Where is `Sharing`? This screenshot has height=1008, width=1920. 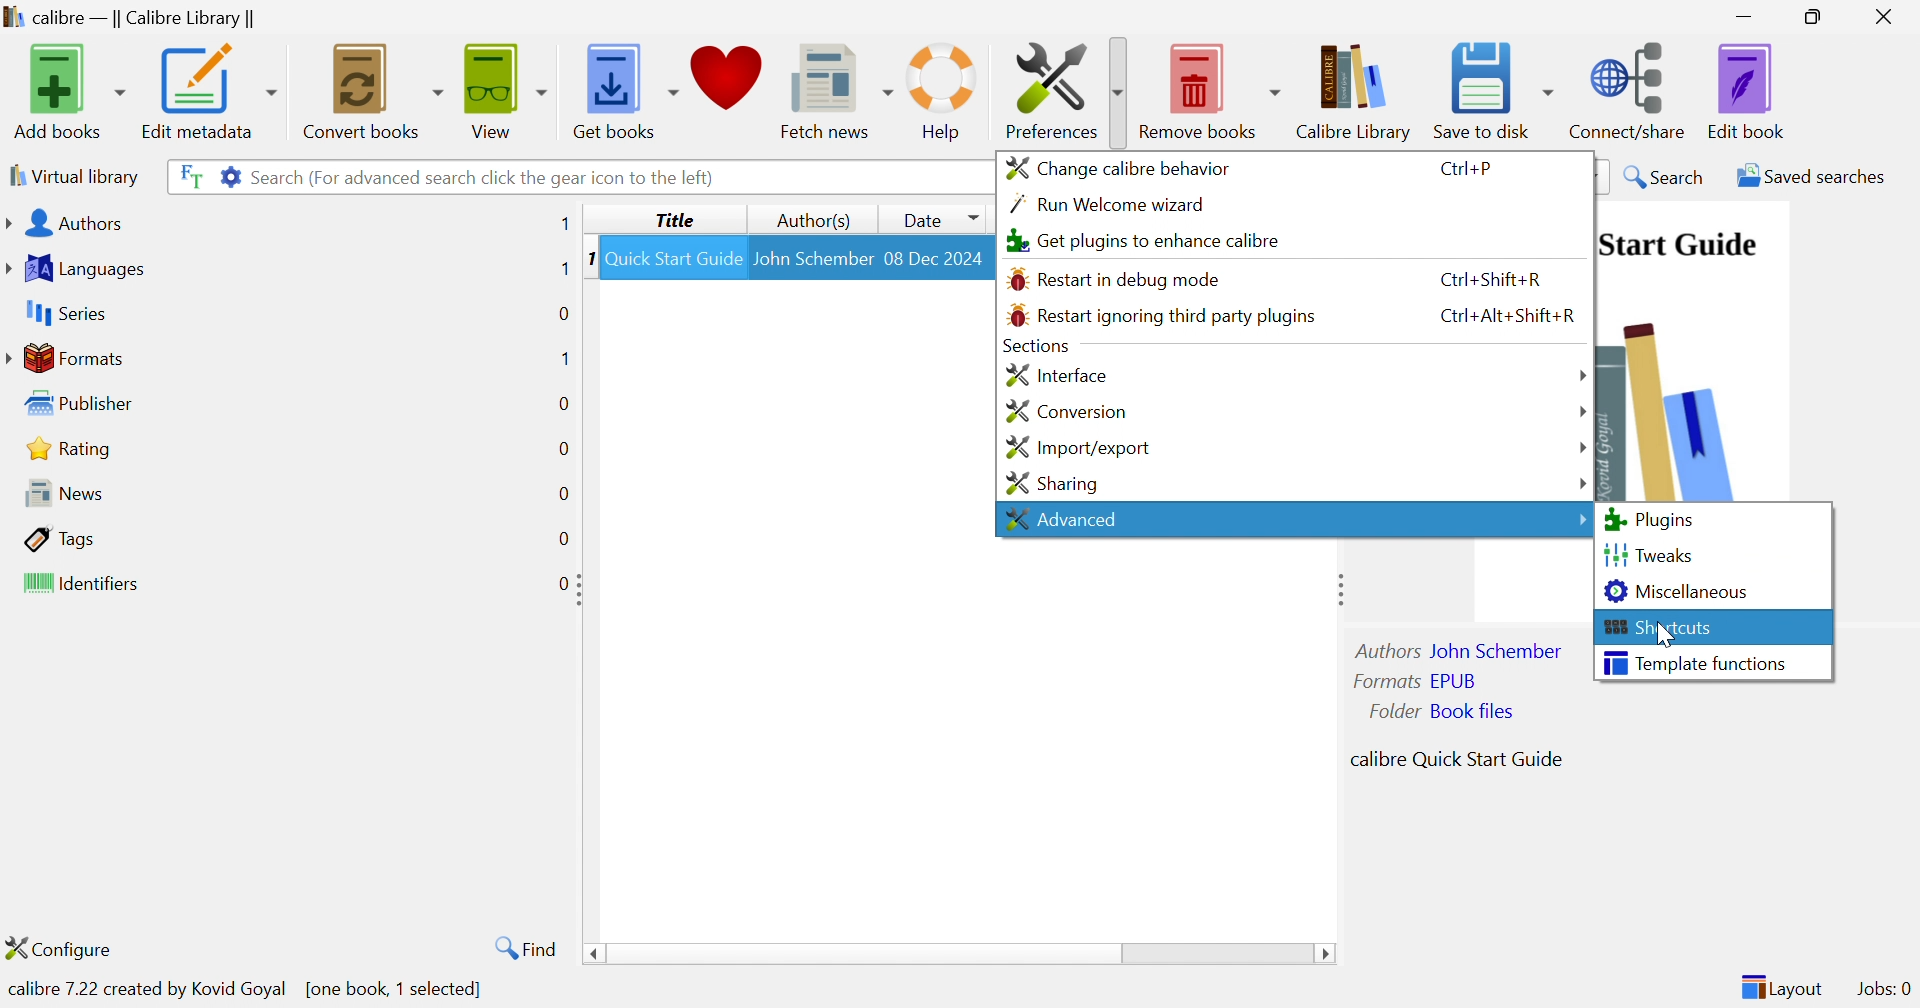 Sharing is located at coordinates (1050, 484).